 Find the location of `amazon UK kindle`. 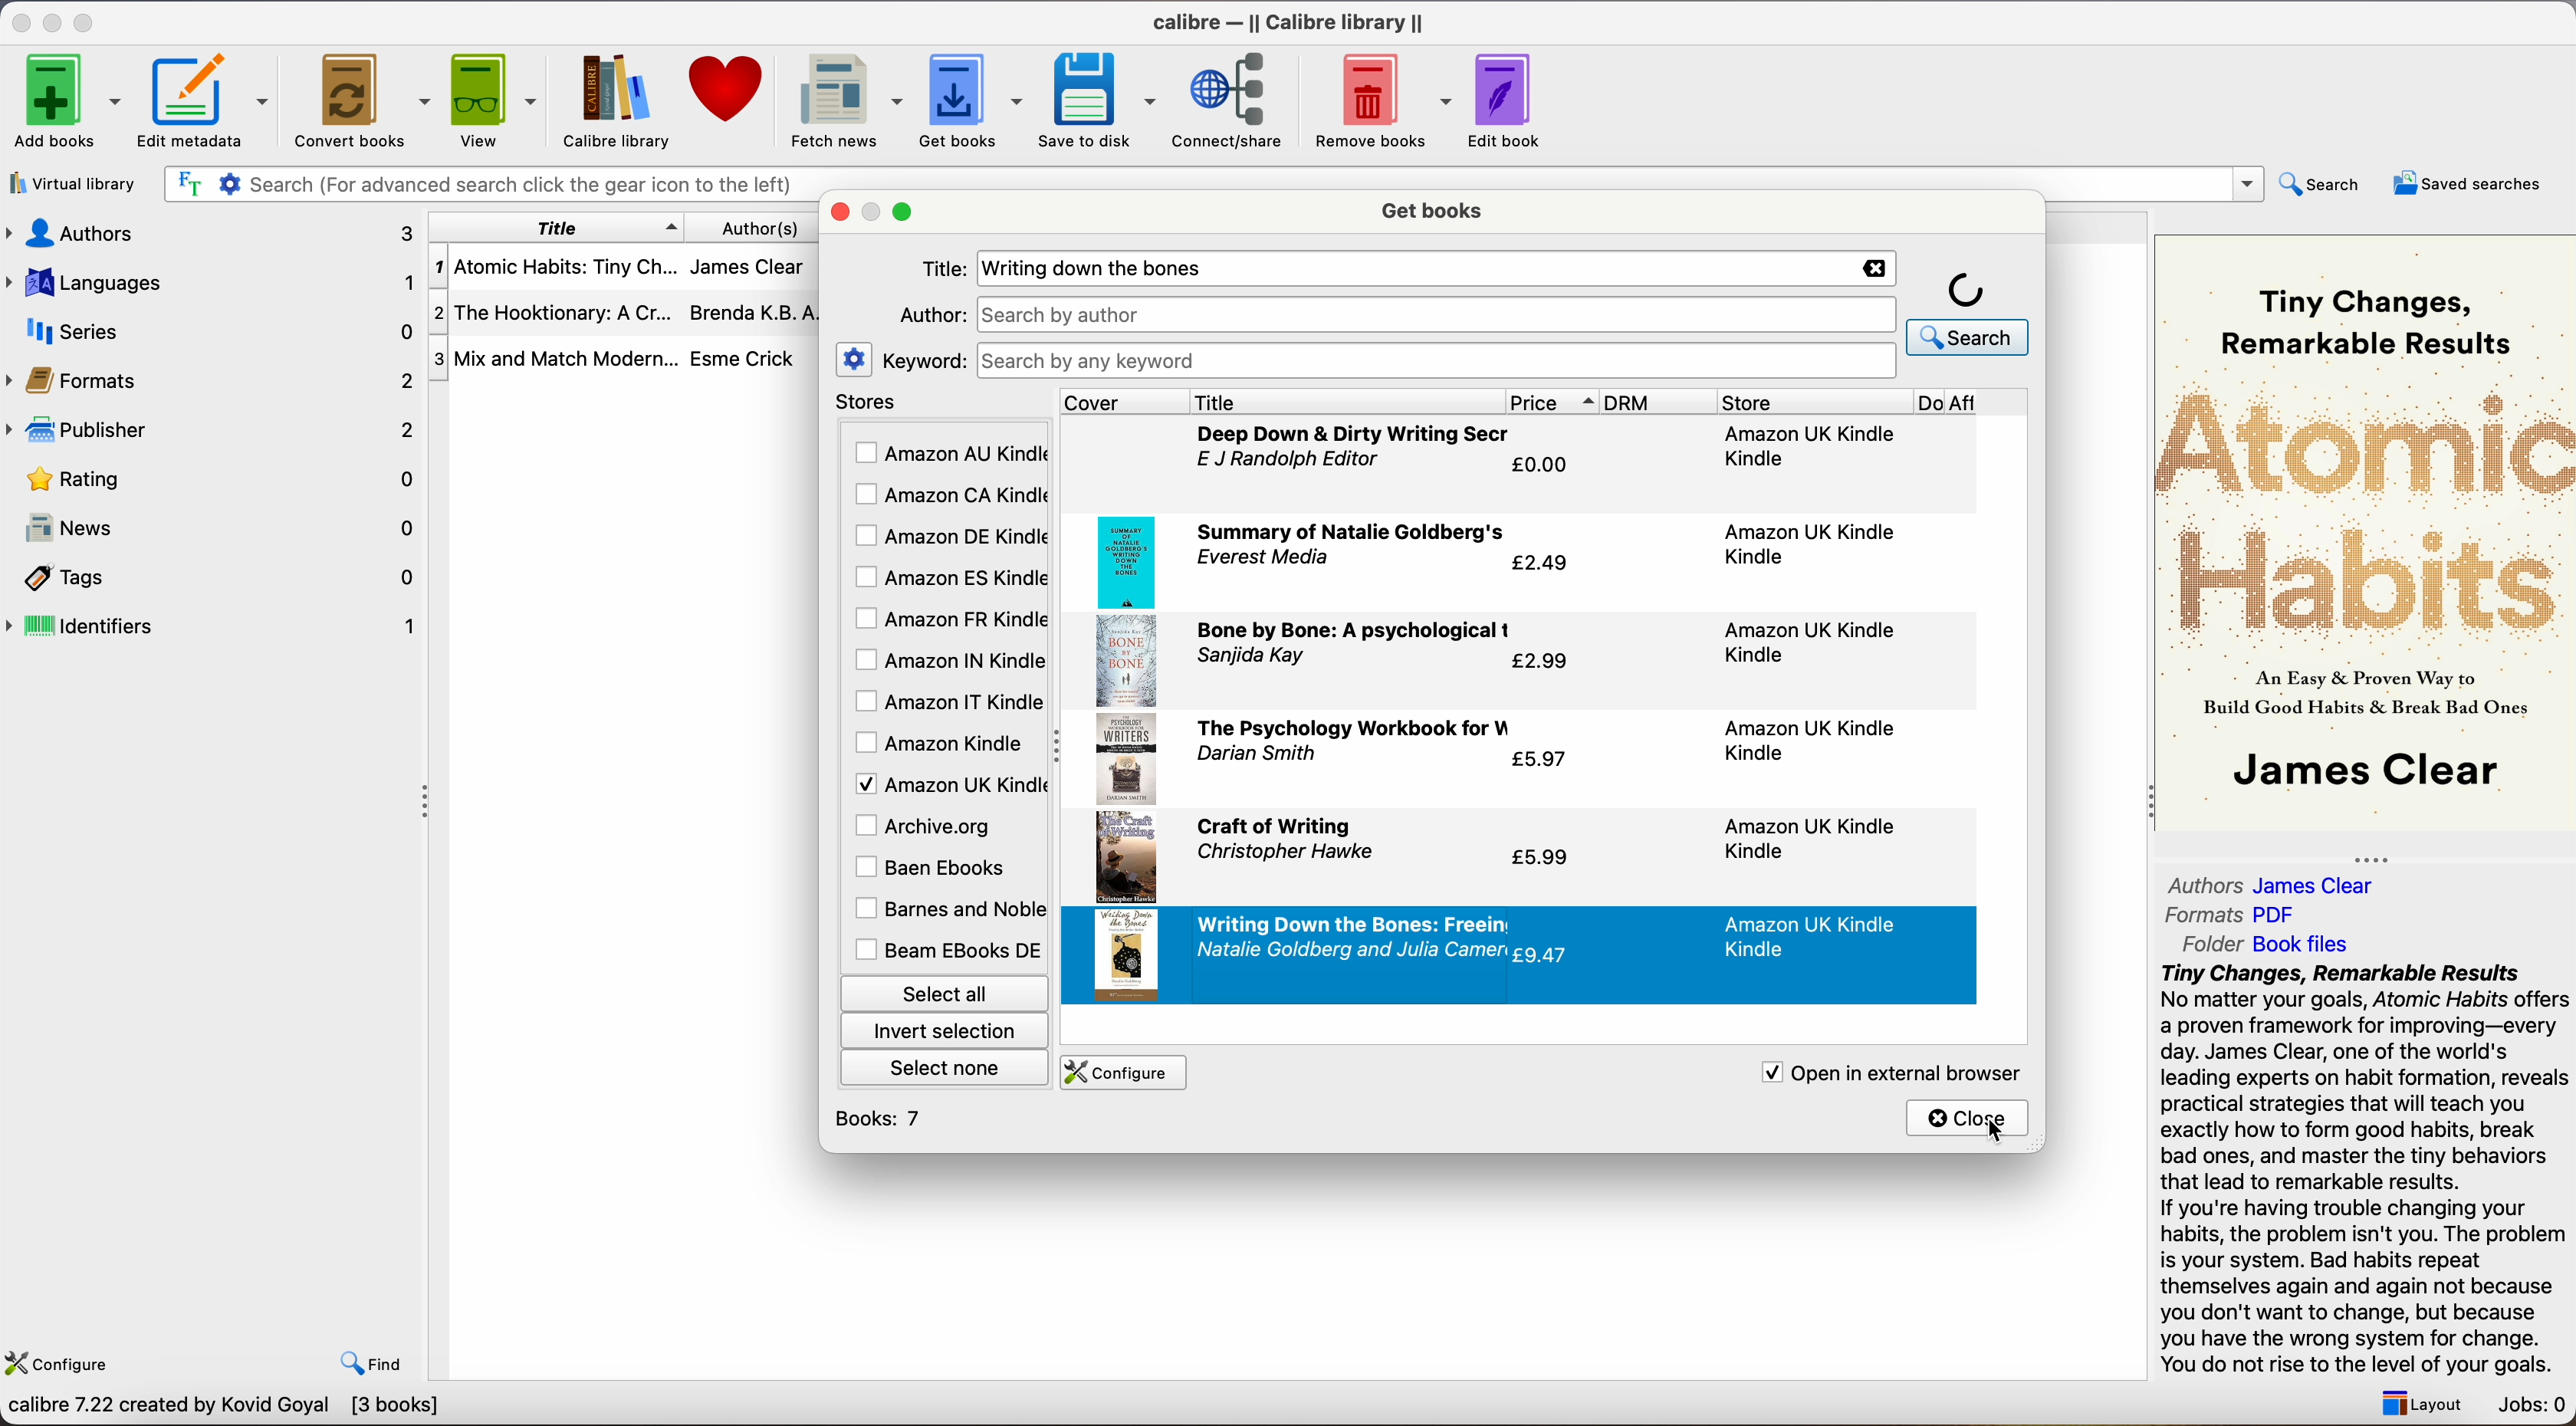

amazon UK kindle is located at coordinates (1807, 644).